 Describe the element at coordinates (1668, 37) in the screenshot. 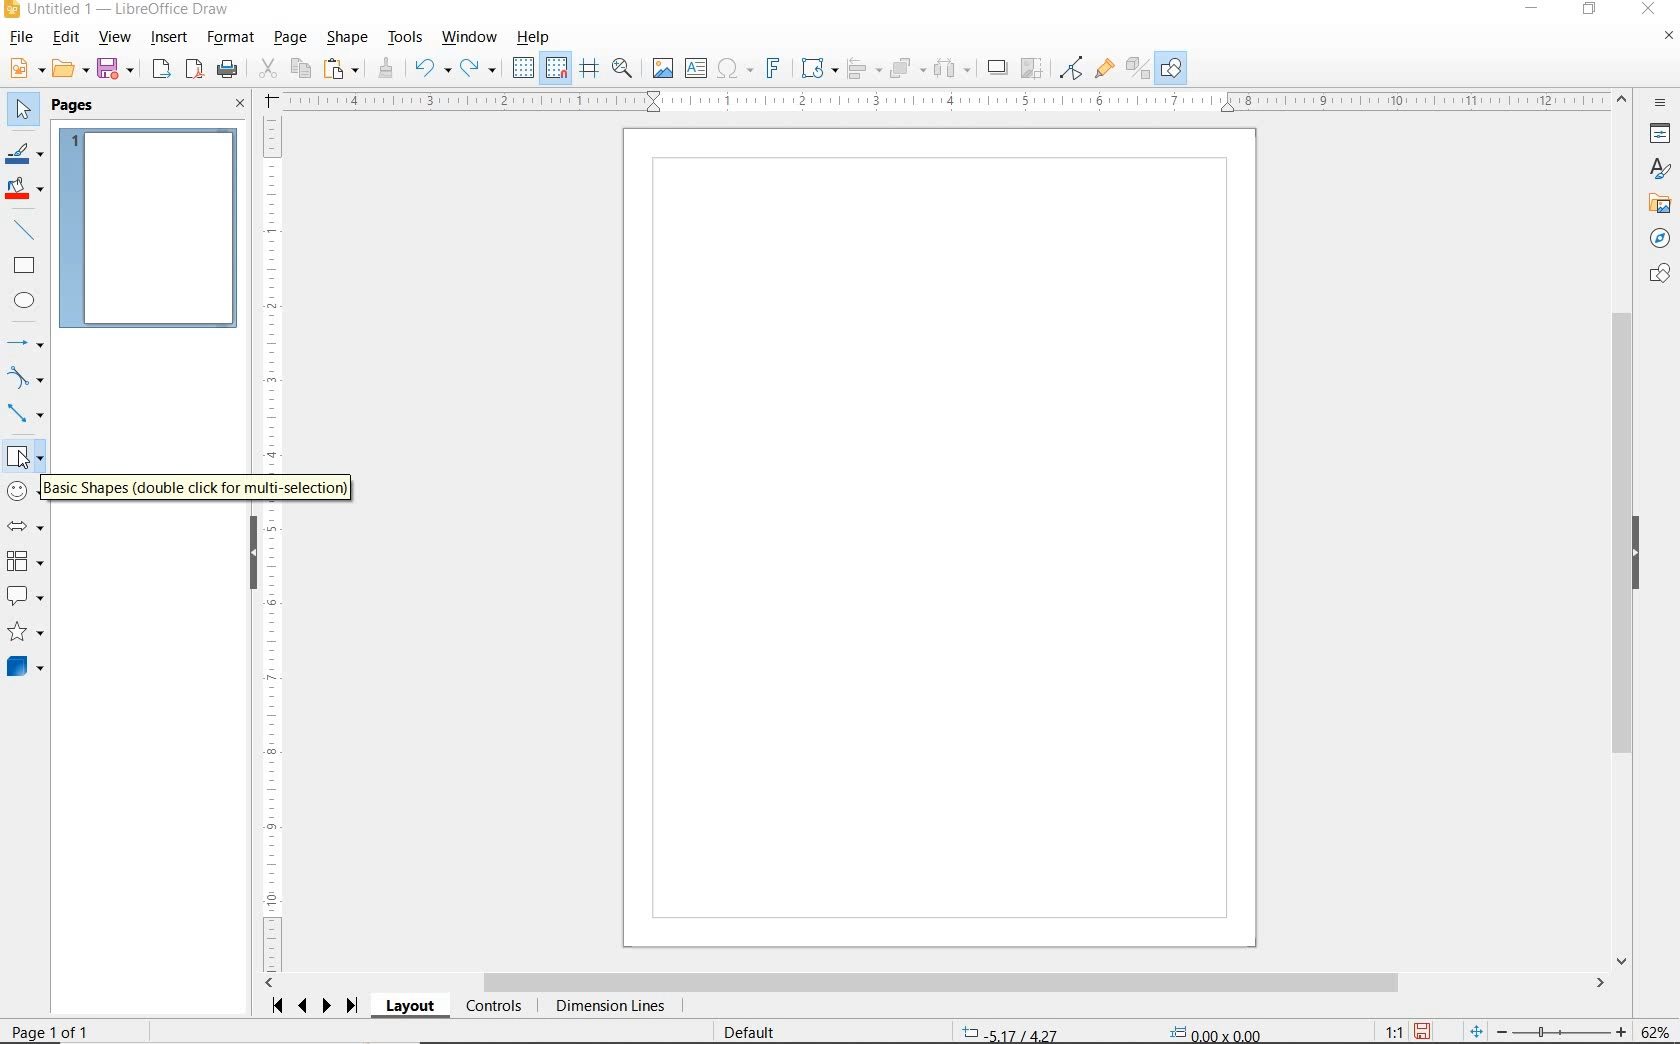

I see `CLOSE DOCUMENT` at that location.